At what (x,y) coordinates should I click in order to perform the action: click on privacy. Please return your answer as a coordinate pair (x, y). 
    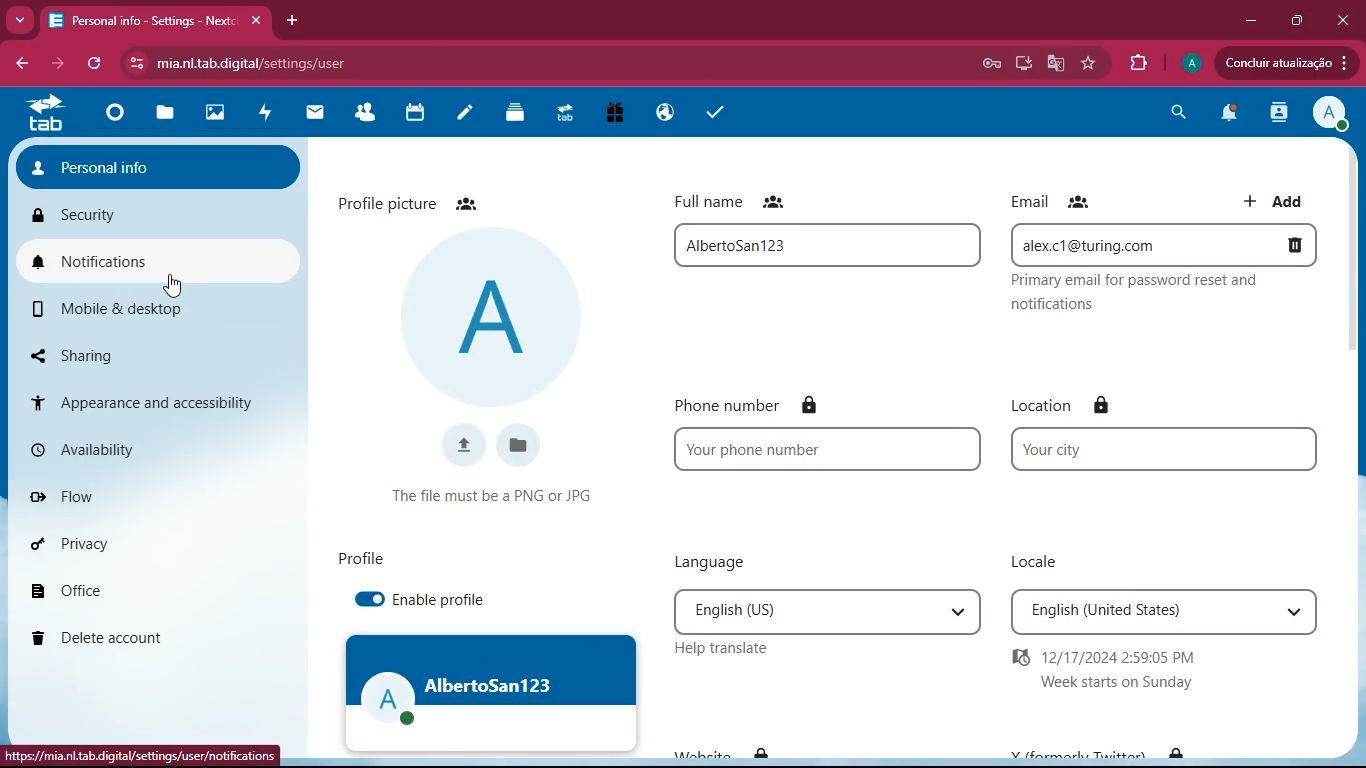
    Looking at the image, I should click on (131, 539).